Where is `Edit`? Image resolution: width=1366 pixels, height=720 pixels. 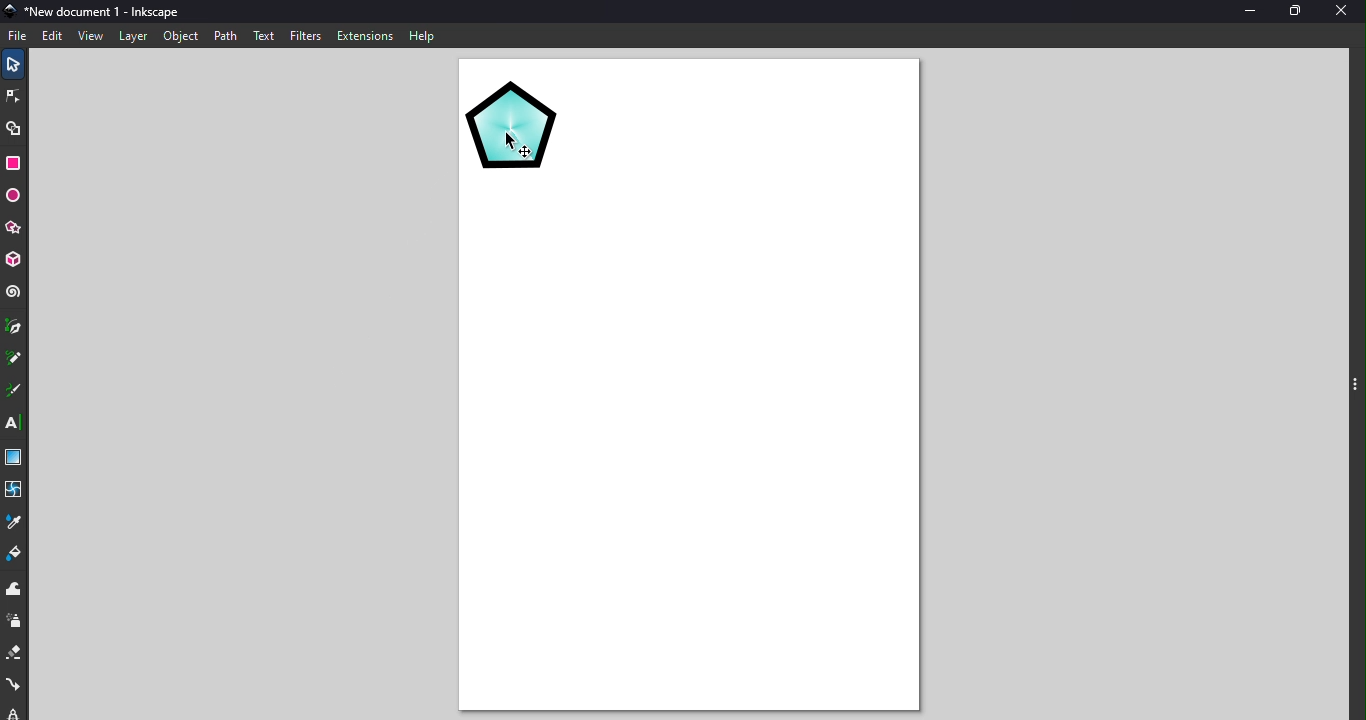 Edit is located at coordinates (50, 35).